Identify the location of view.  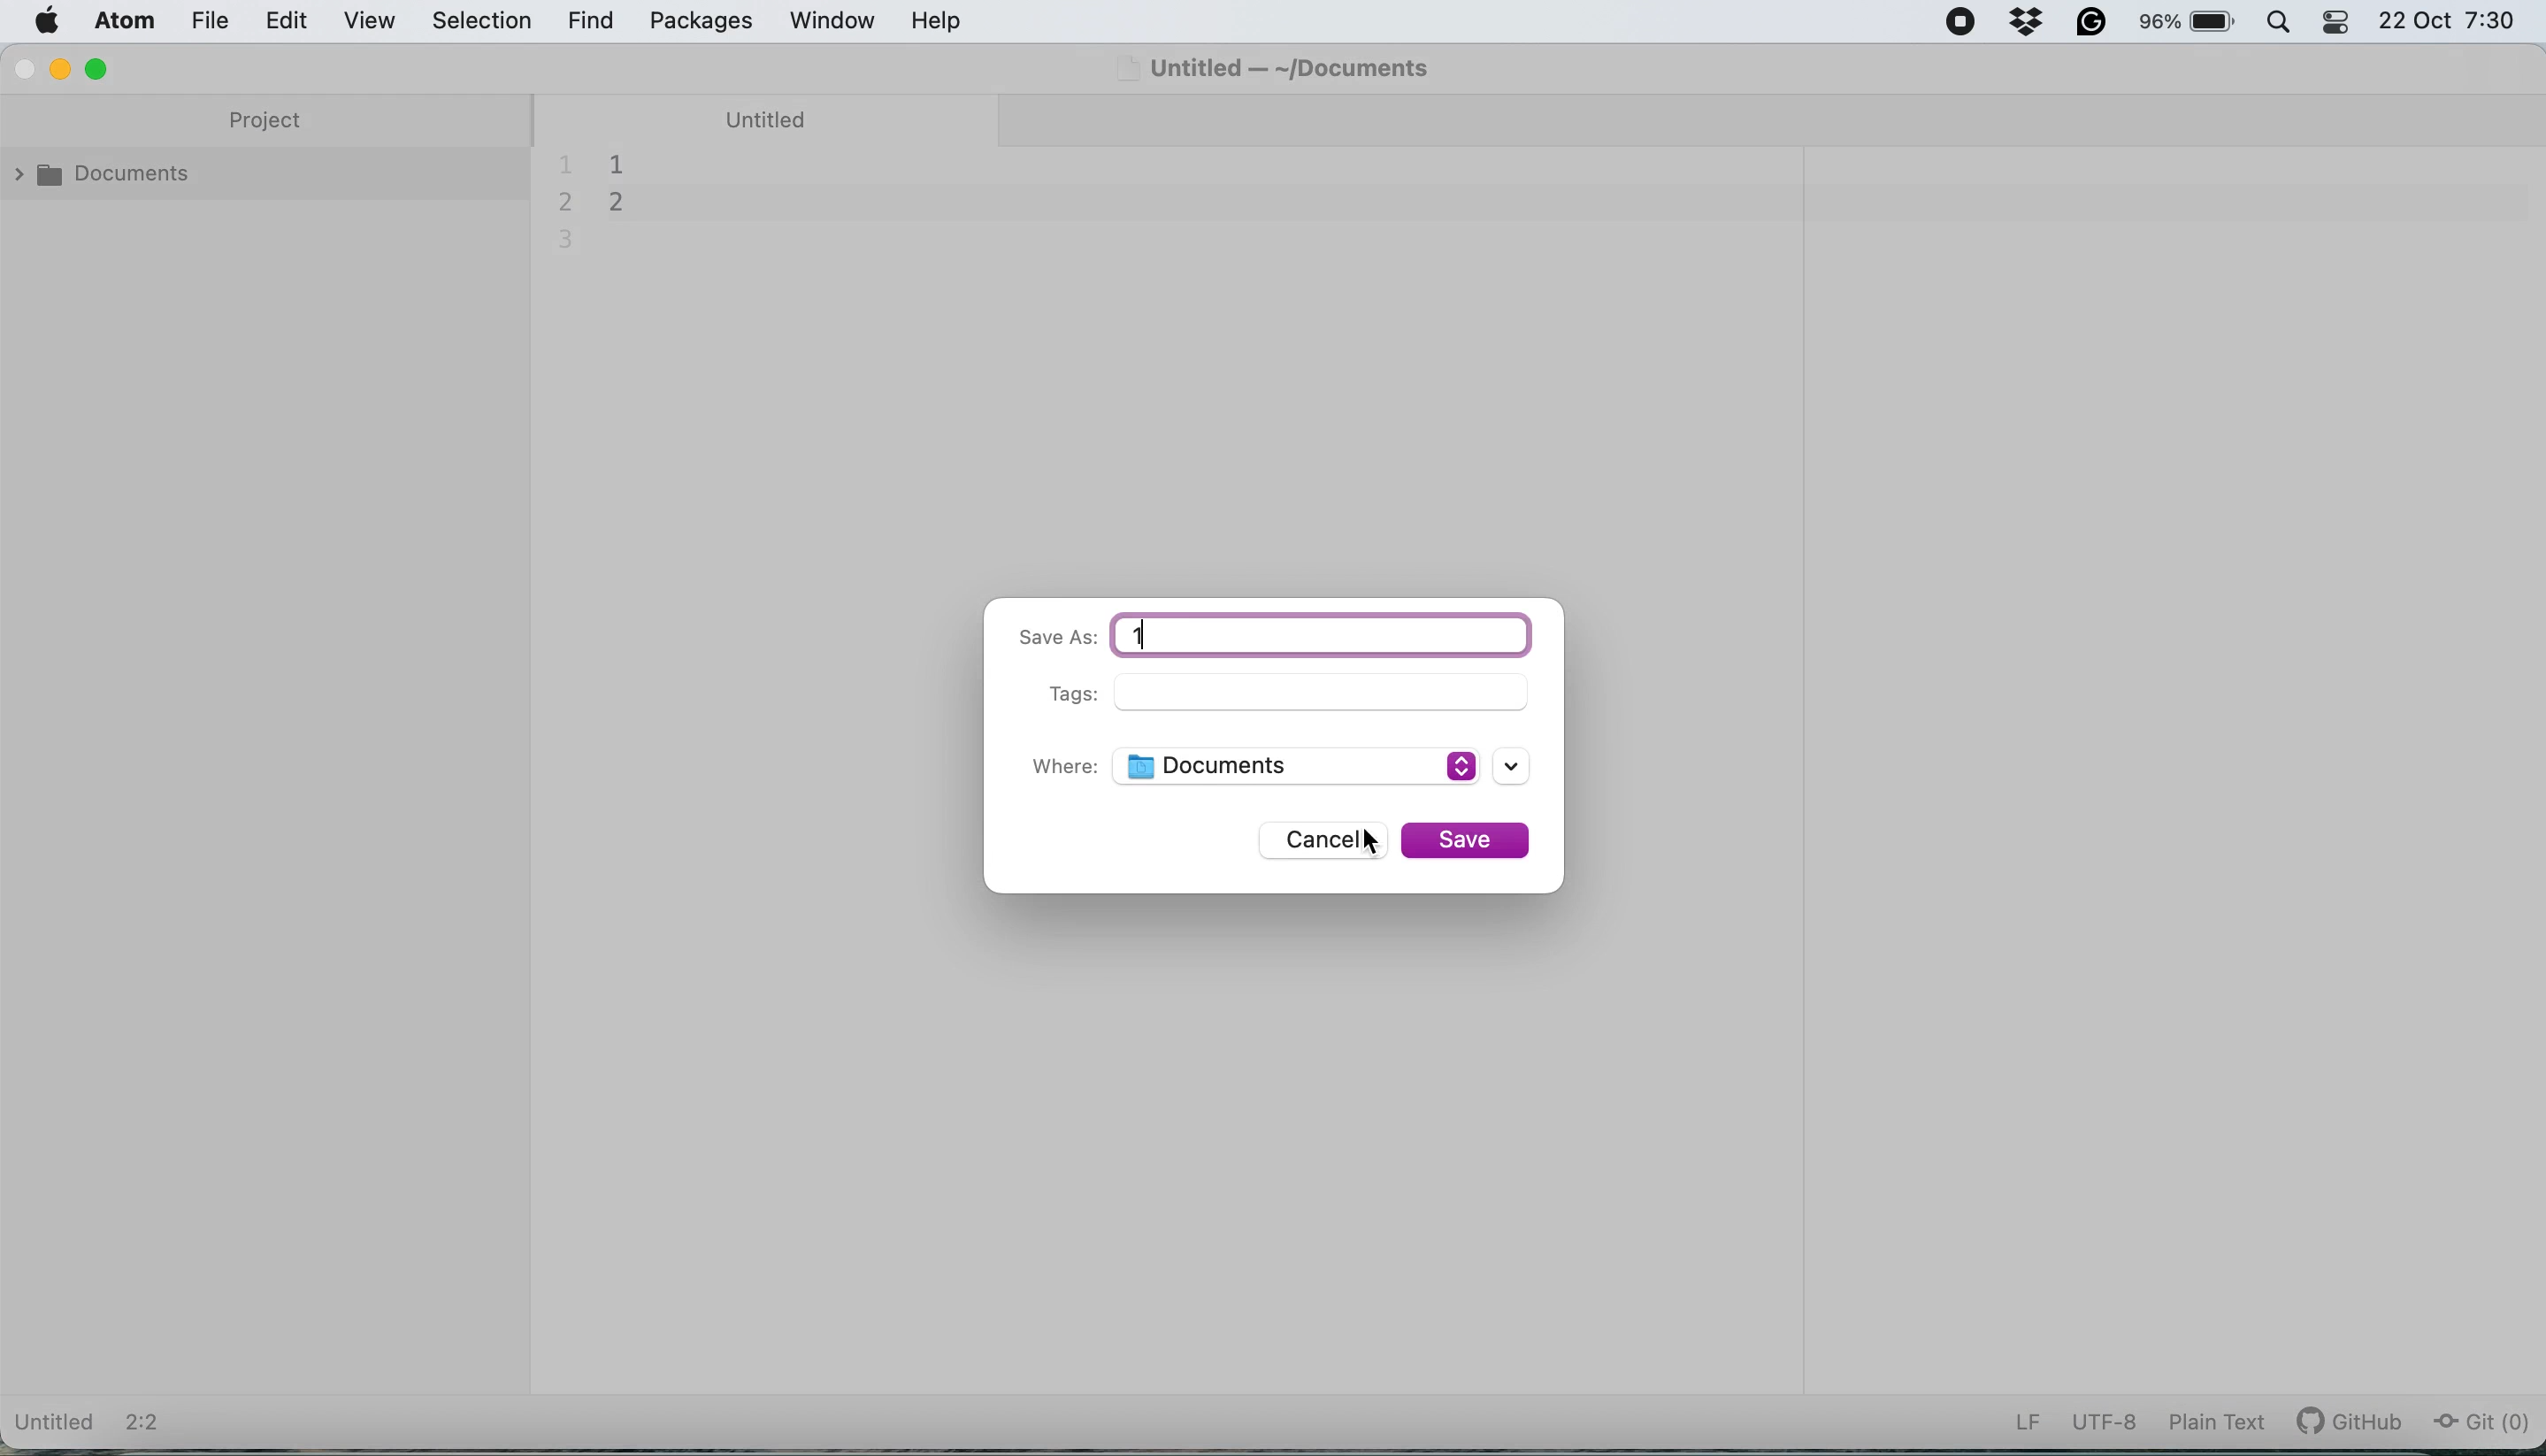
(374, 19).